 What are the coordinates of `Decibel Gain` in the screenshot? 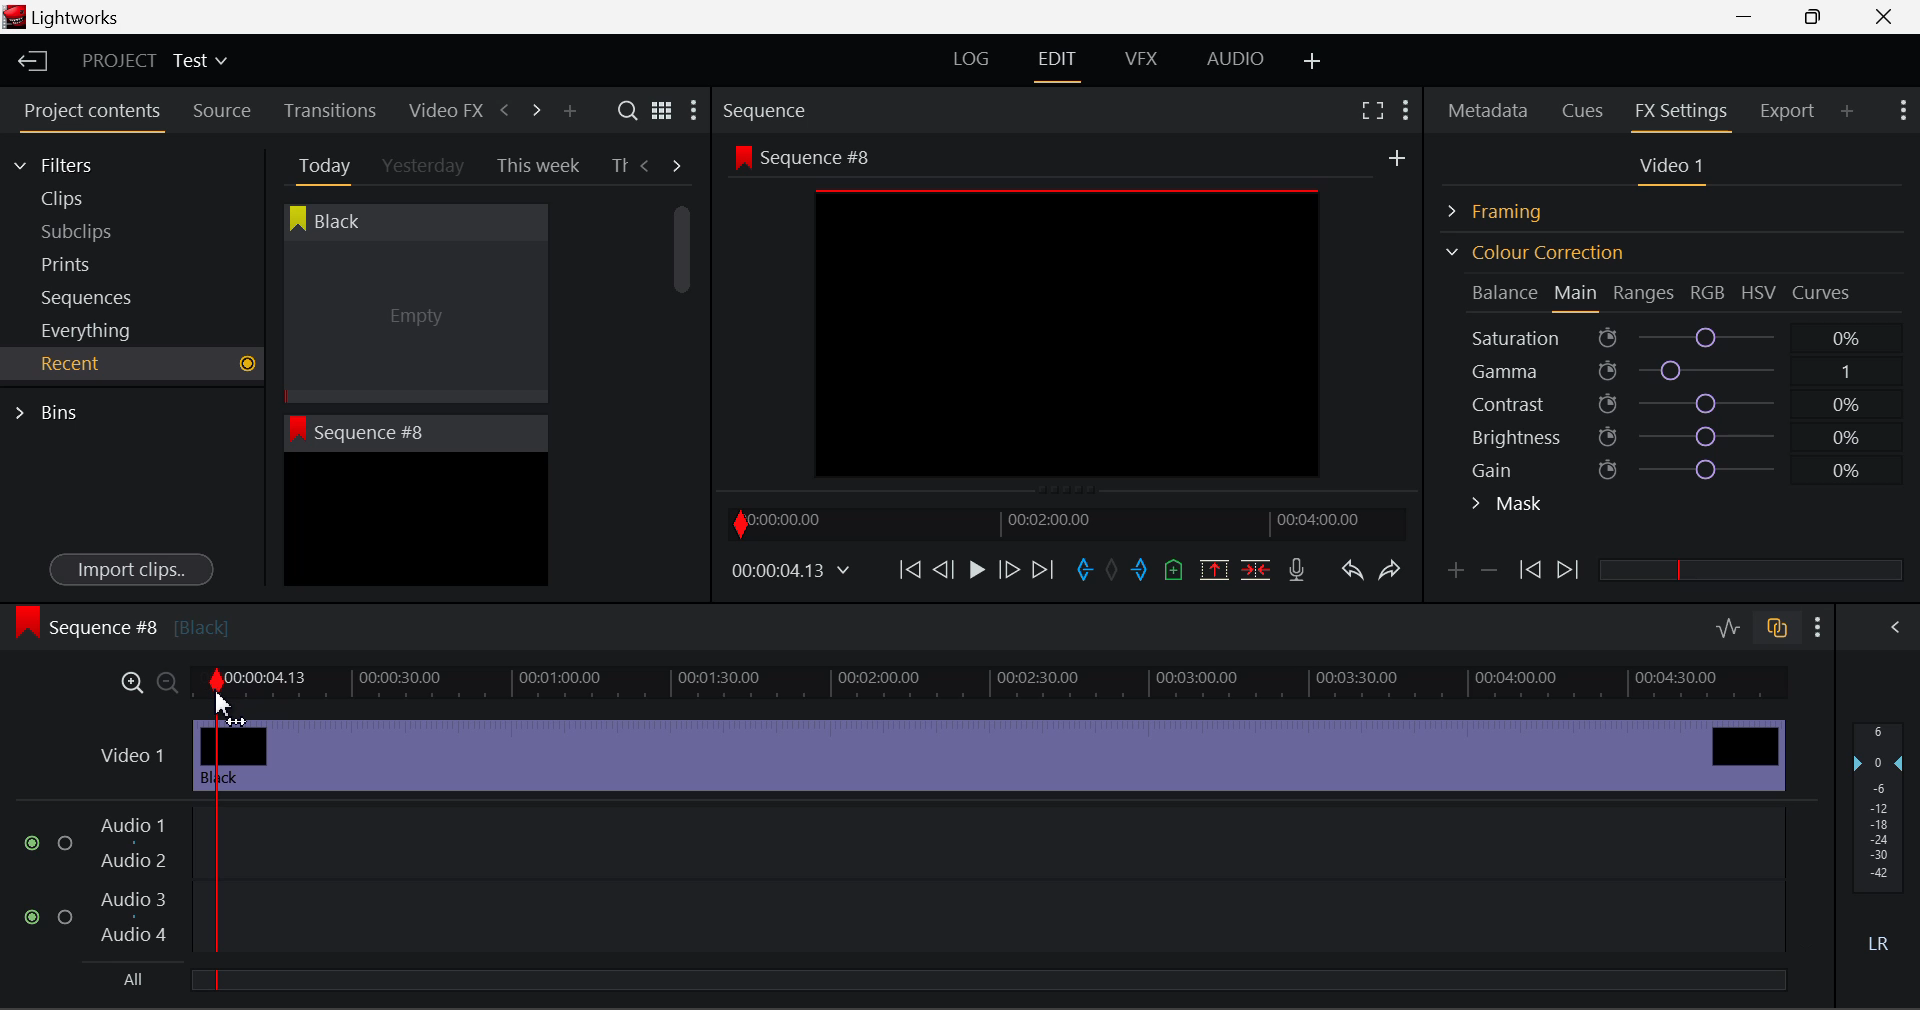 It's located at (1877, 842).